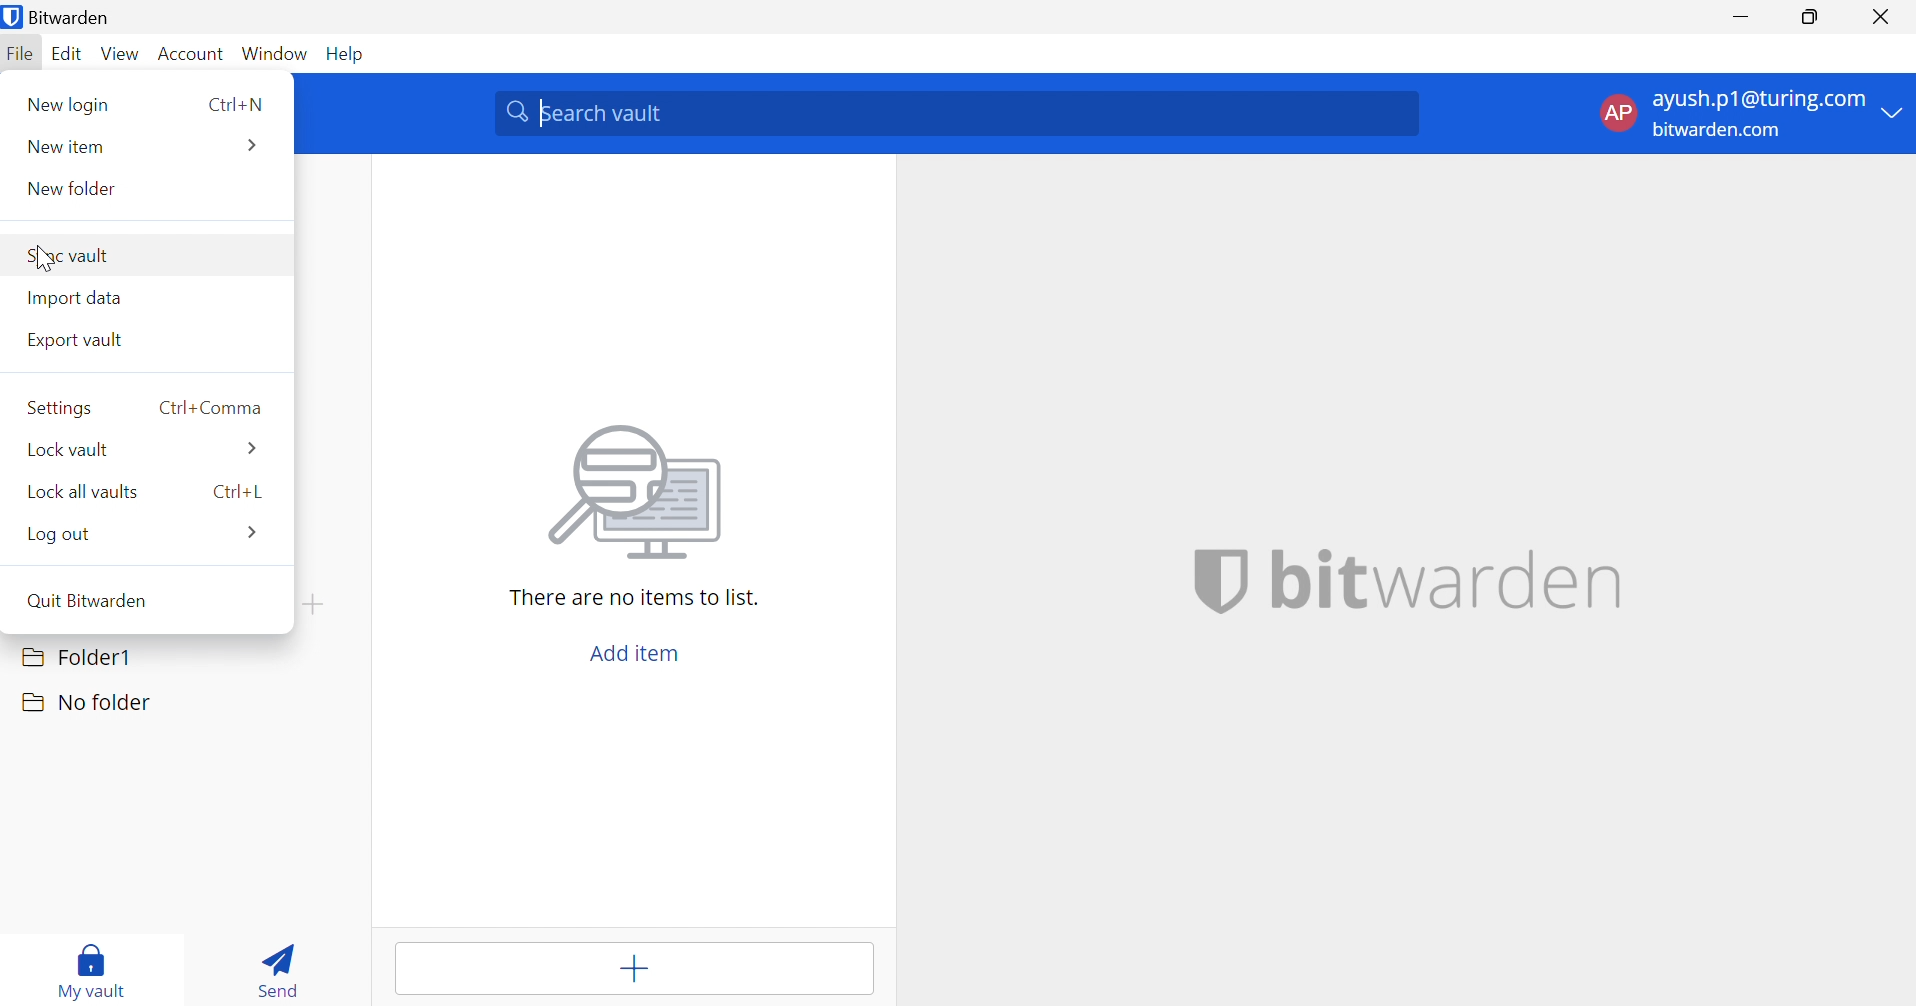 The height and width of the screenshot is (1006, 1916). I want to click on Add item, so click(634, 654).